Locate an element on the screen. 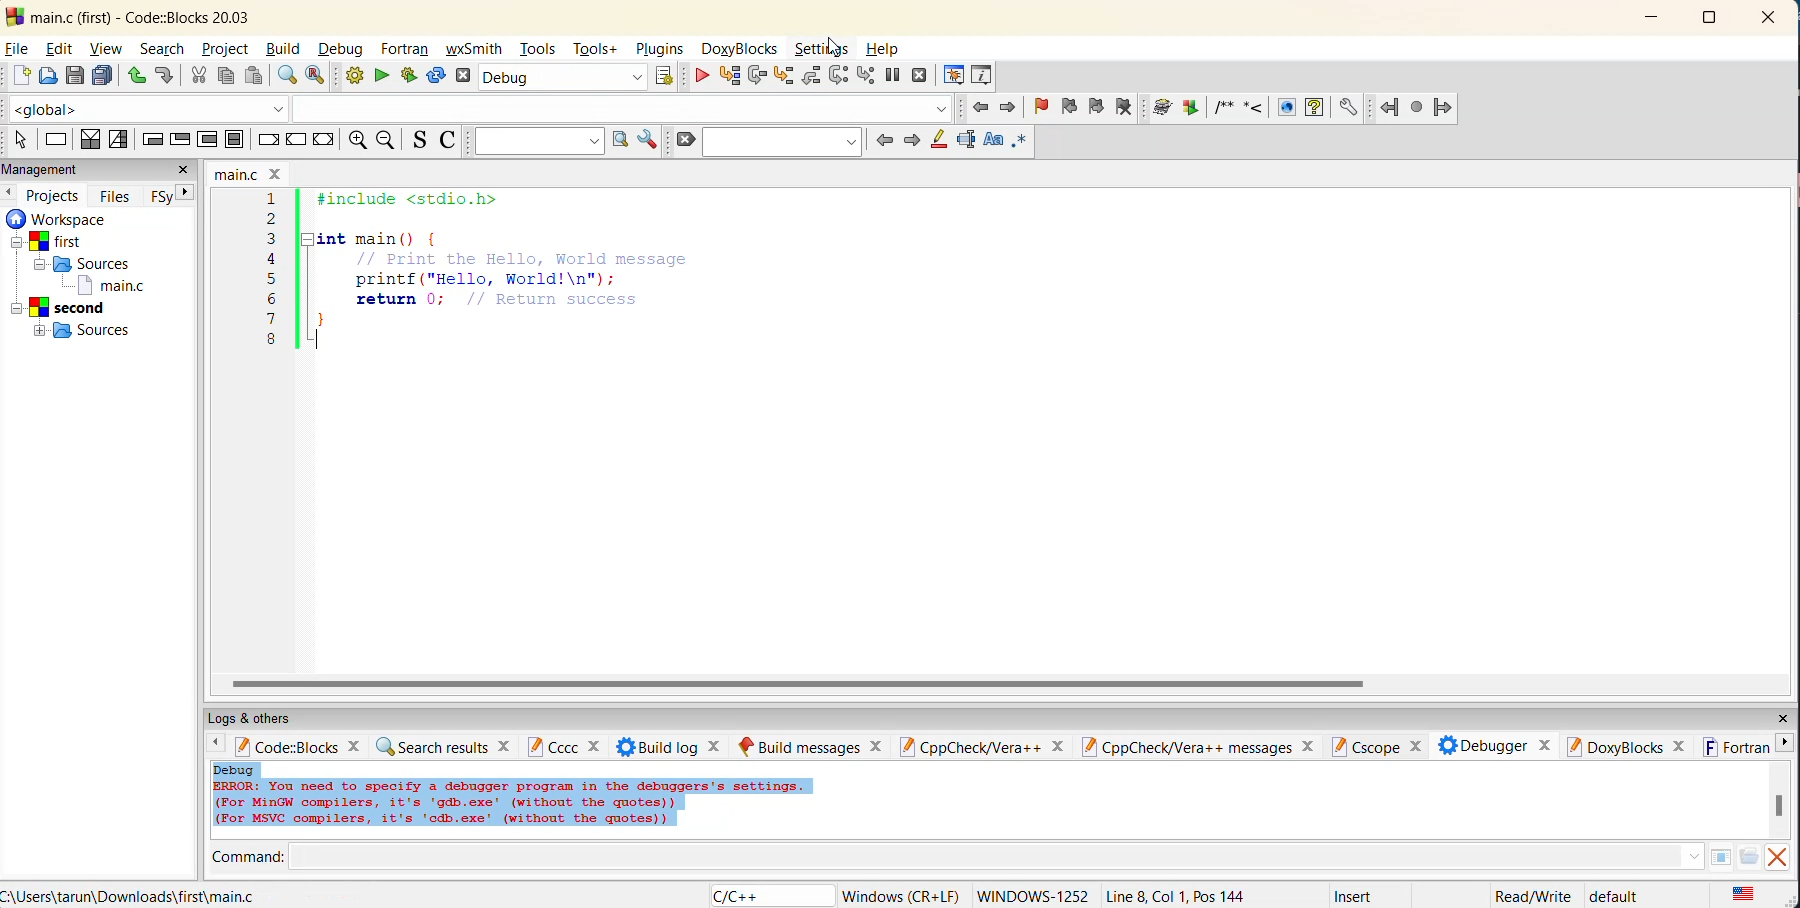 The height and width of the screenshot is (908, 1800). selected text is located at coordinates (968, 141).